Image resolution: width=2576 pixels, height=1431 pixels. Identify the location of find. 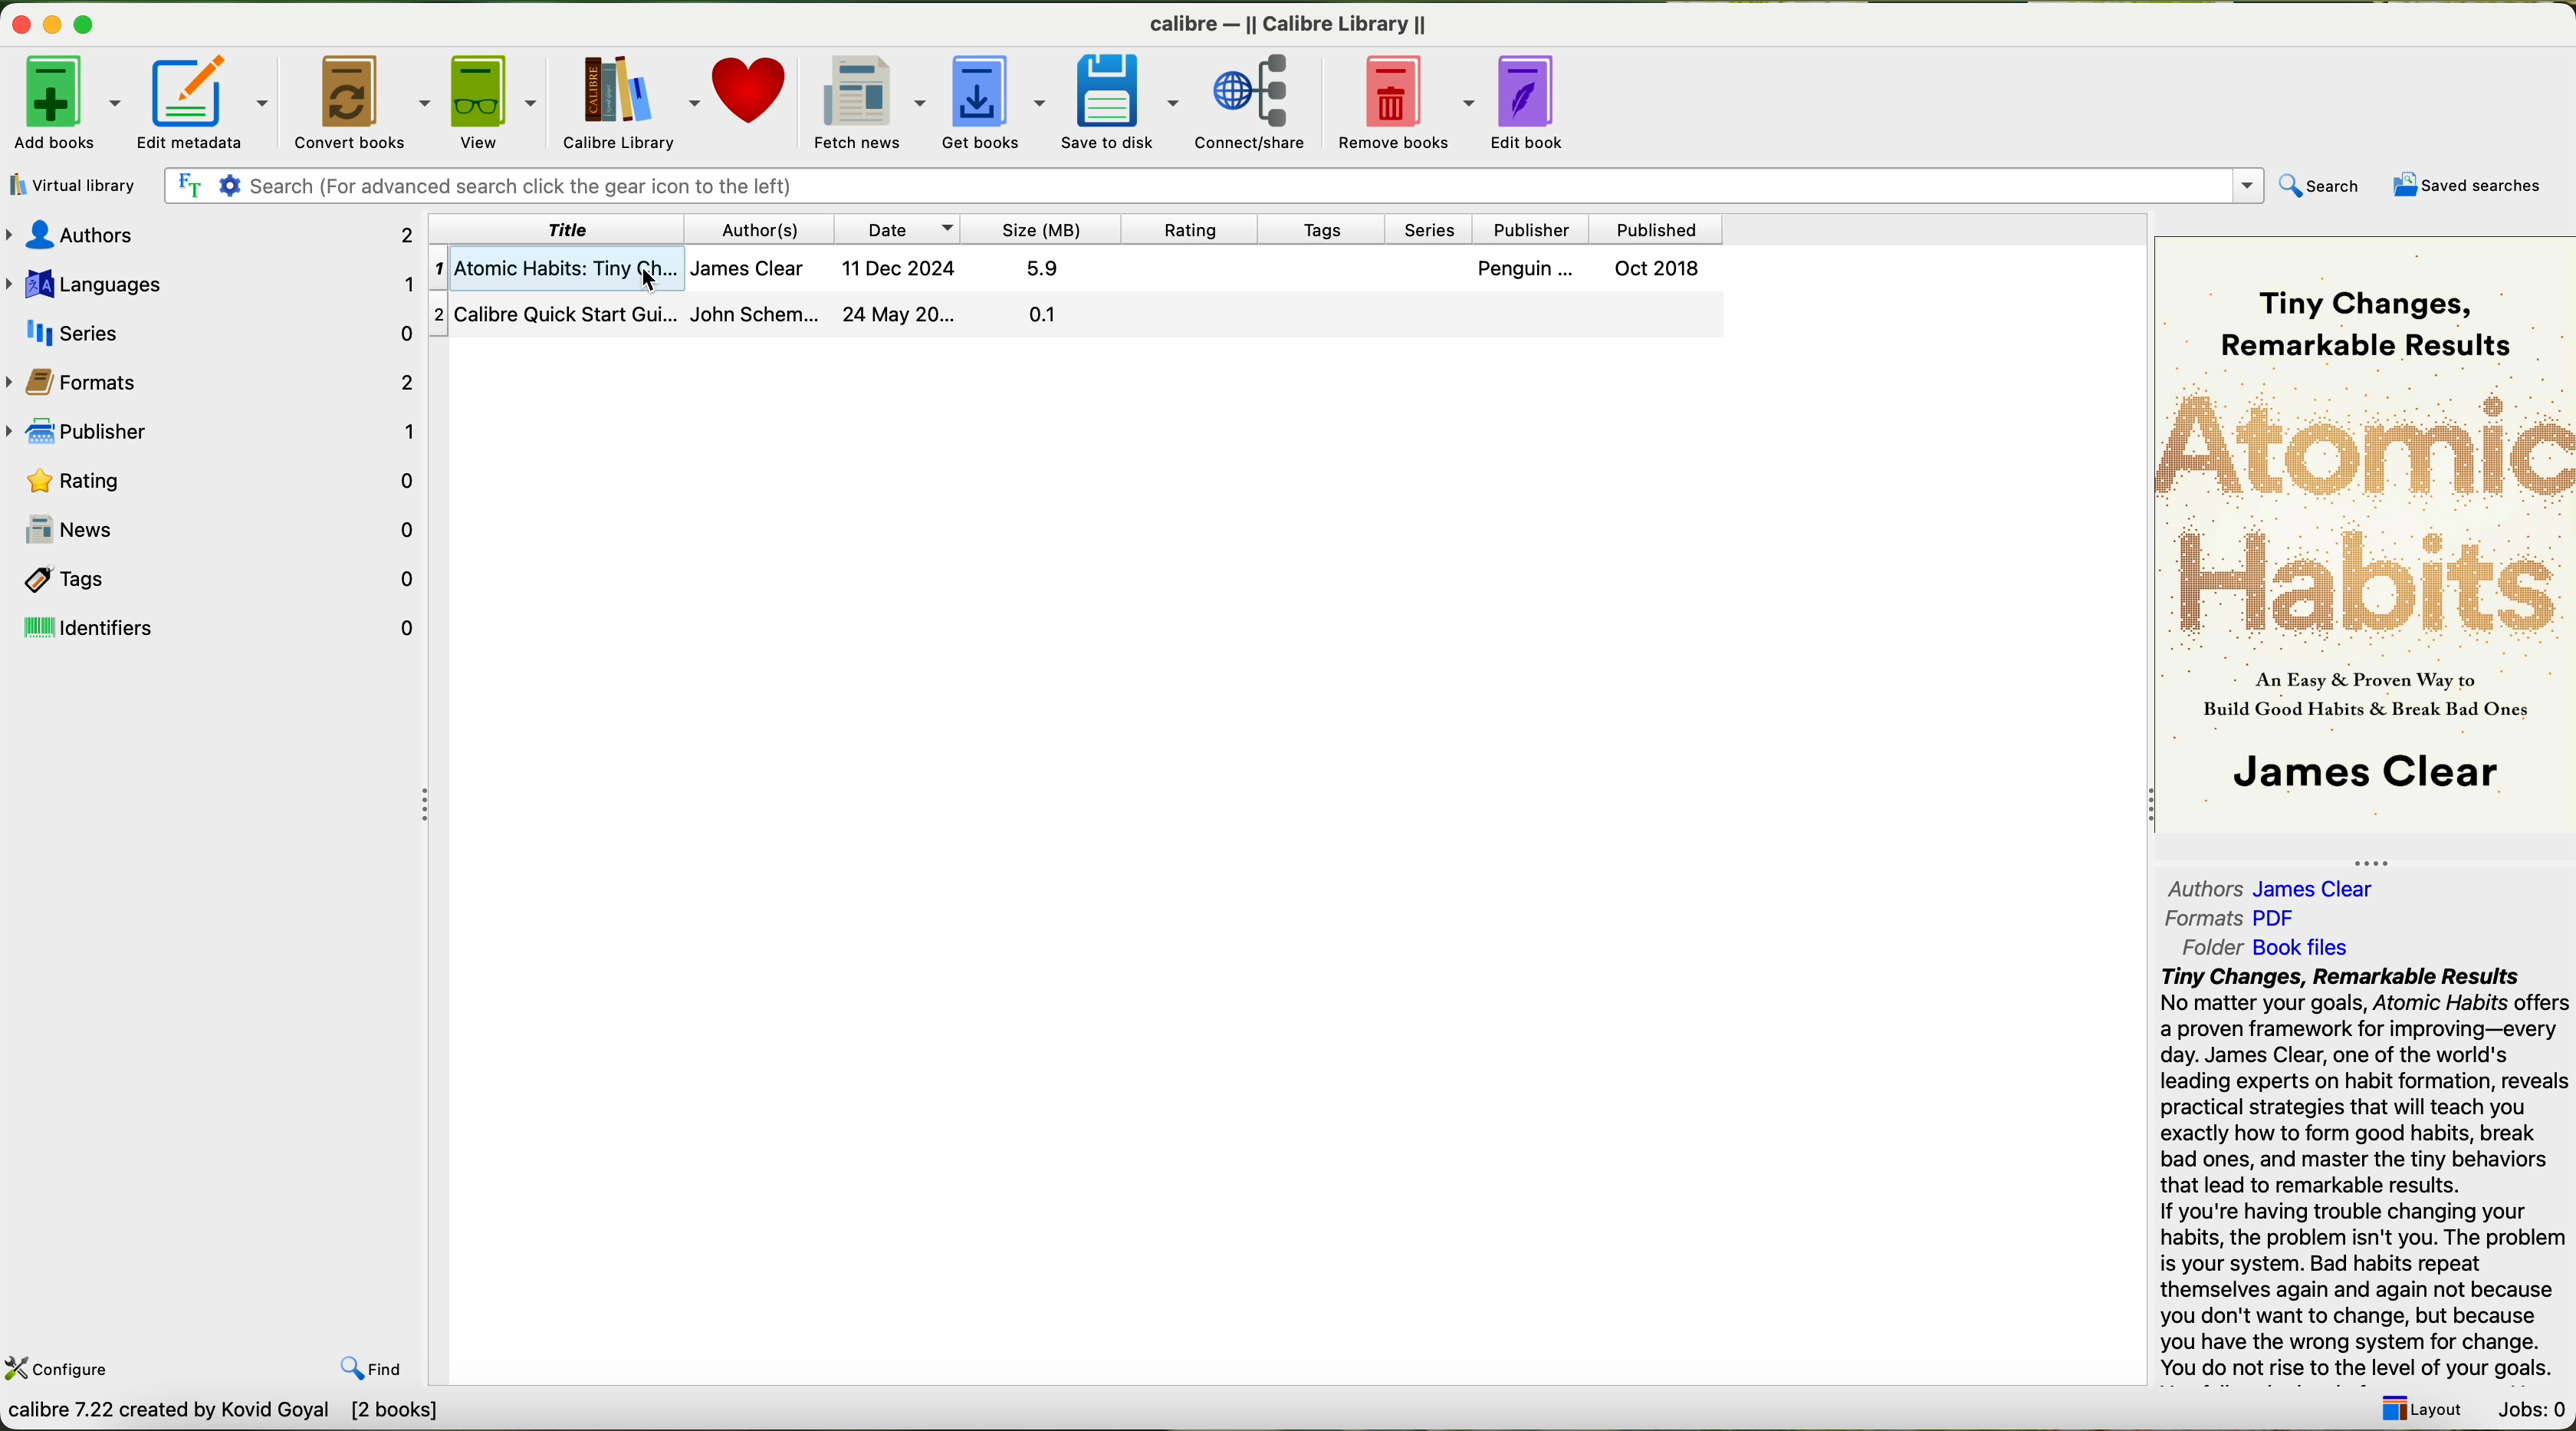
(377, 1371).